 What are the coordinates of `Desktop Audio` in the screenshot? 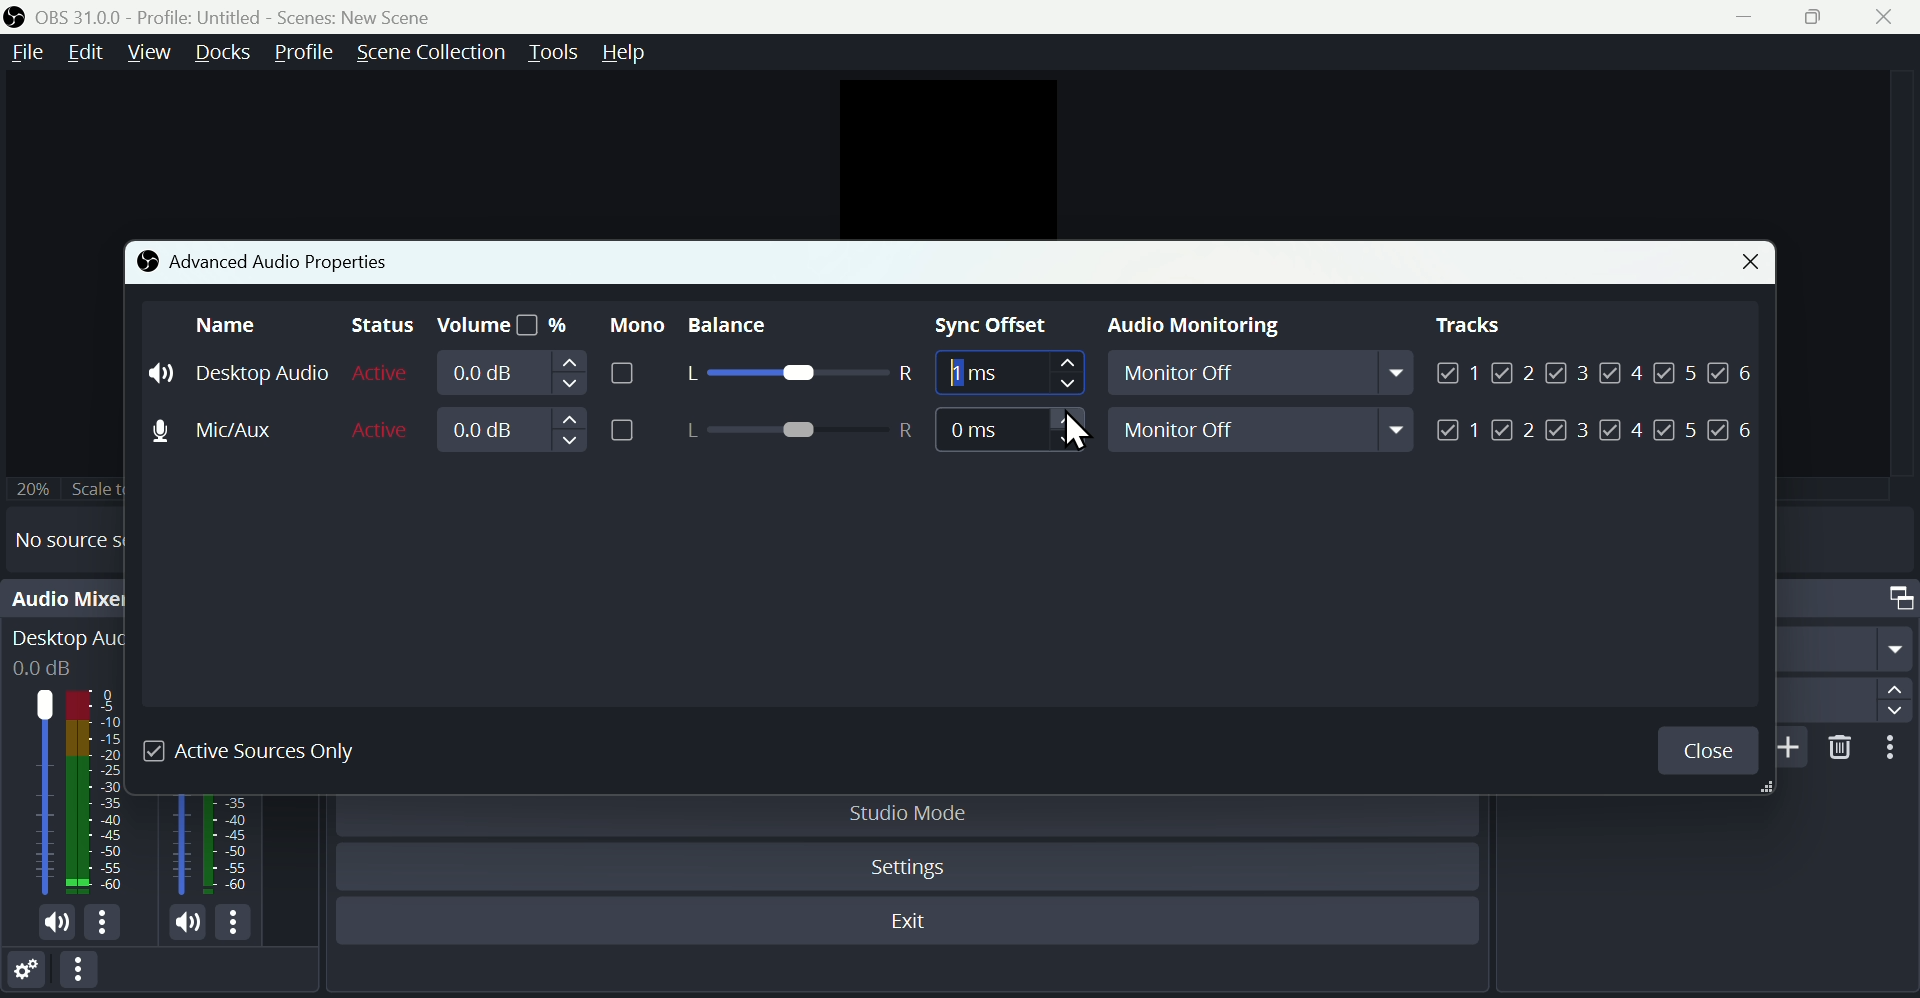 It's located at (99, 792).